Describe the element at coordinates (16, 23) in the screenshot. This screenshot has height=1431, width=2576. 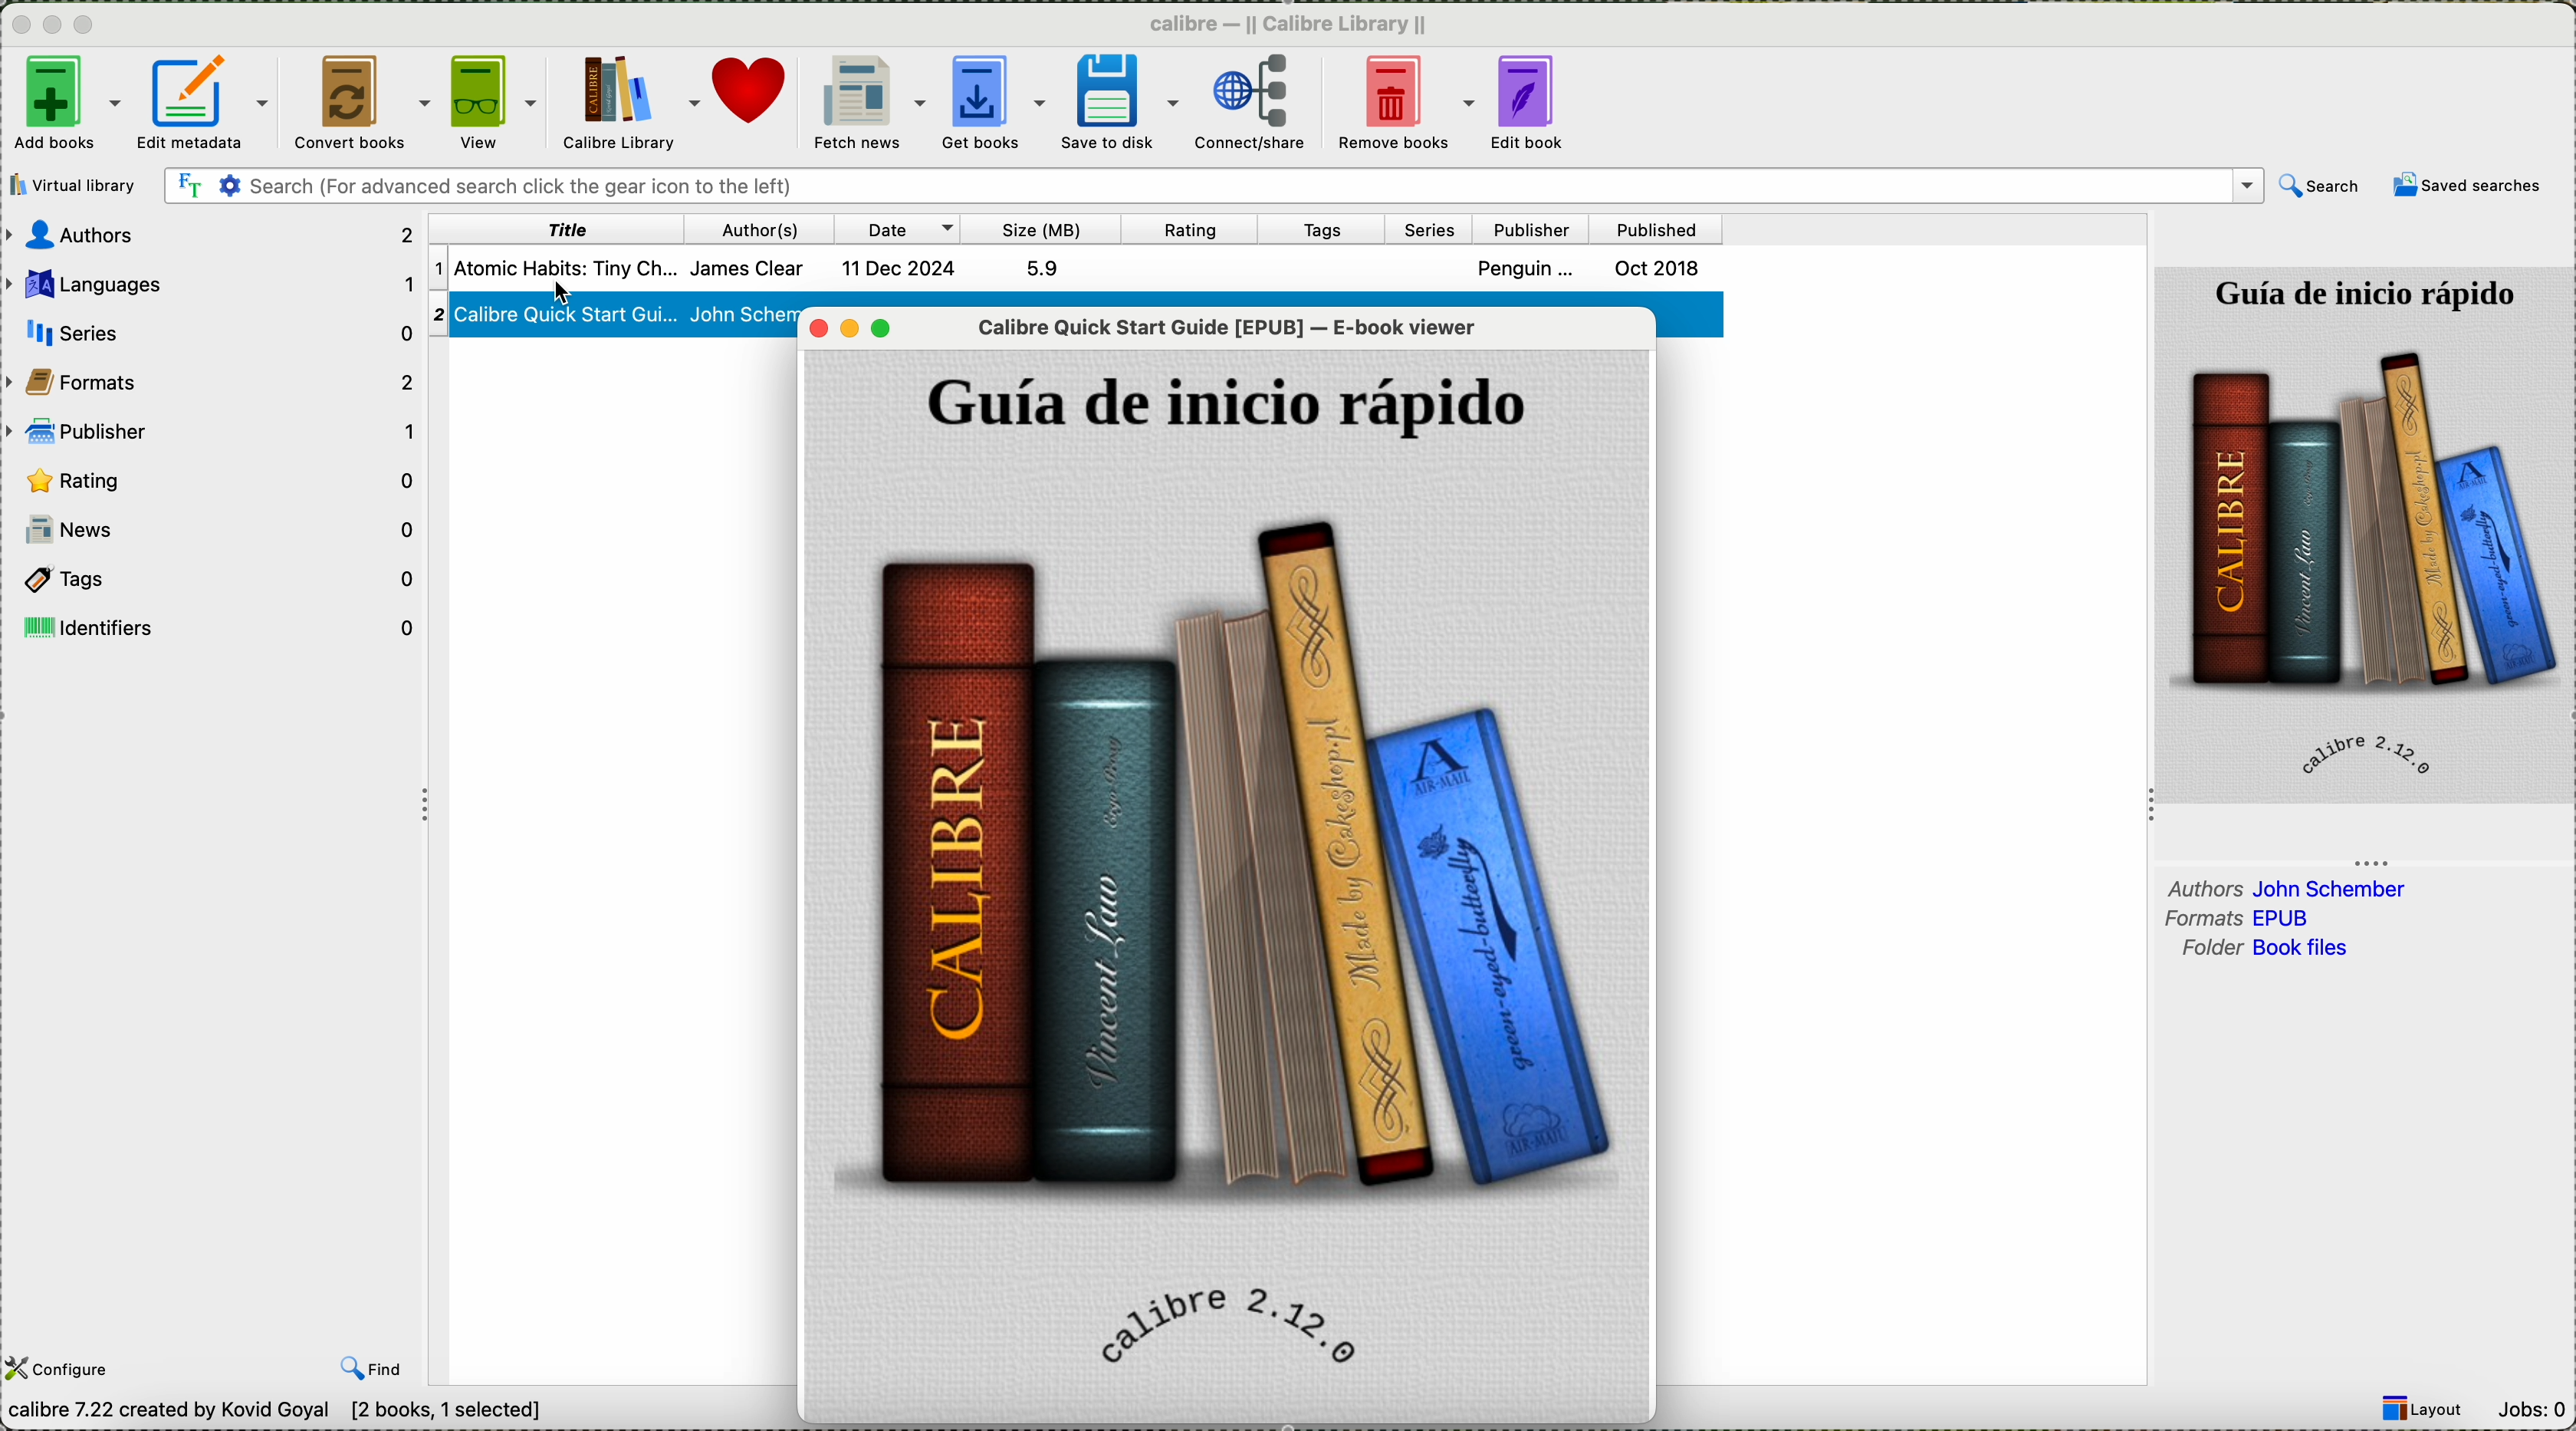
I see `close program` at that location.